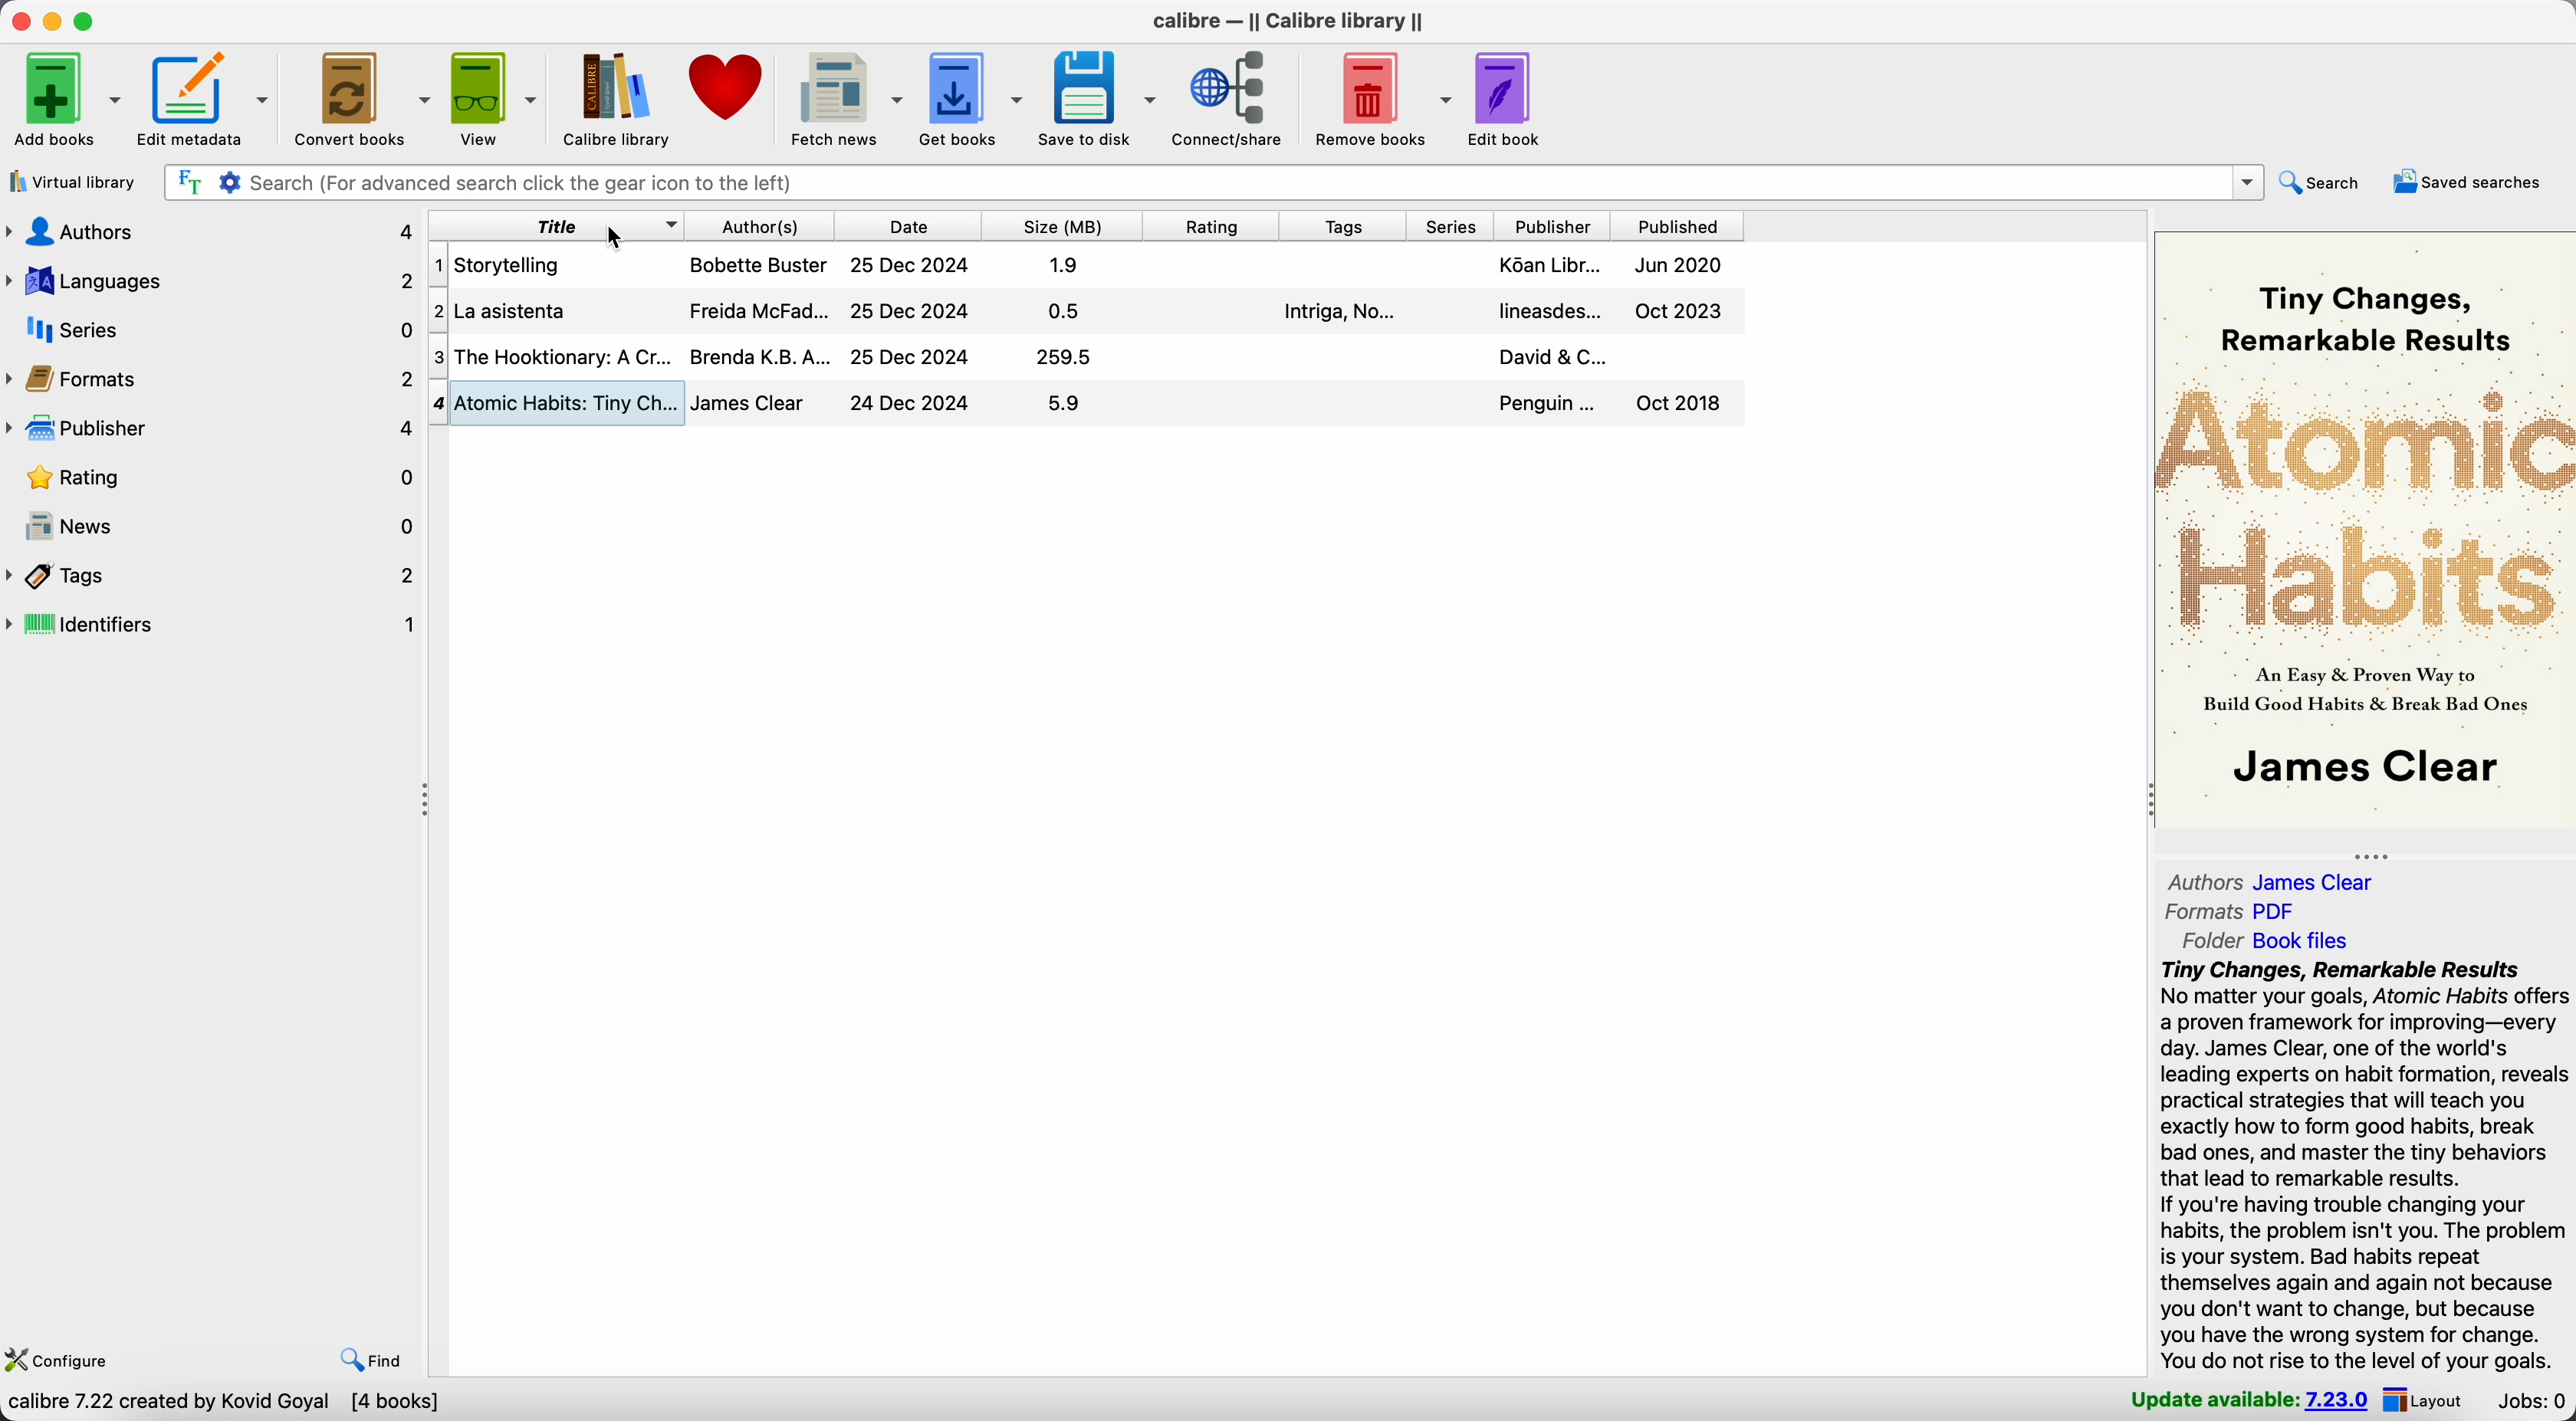 The width and height of the screenshot is (2576, 1421). What do you see at coordinates (224, 1403) in the screenshot?
I see `Calibre 7.22 created by Kovid Goyal [4 books]` at bounding box center [224, 1403].